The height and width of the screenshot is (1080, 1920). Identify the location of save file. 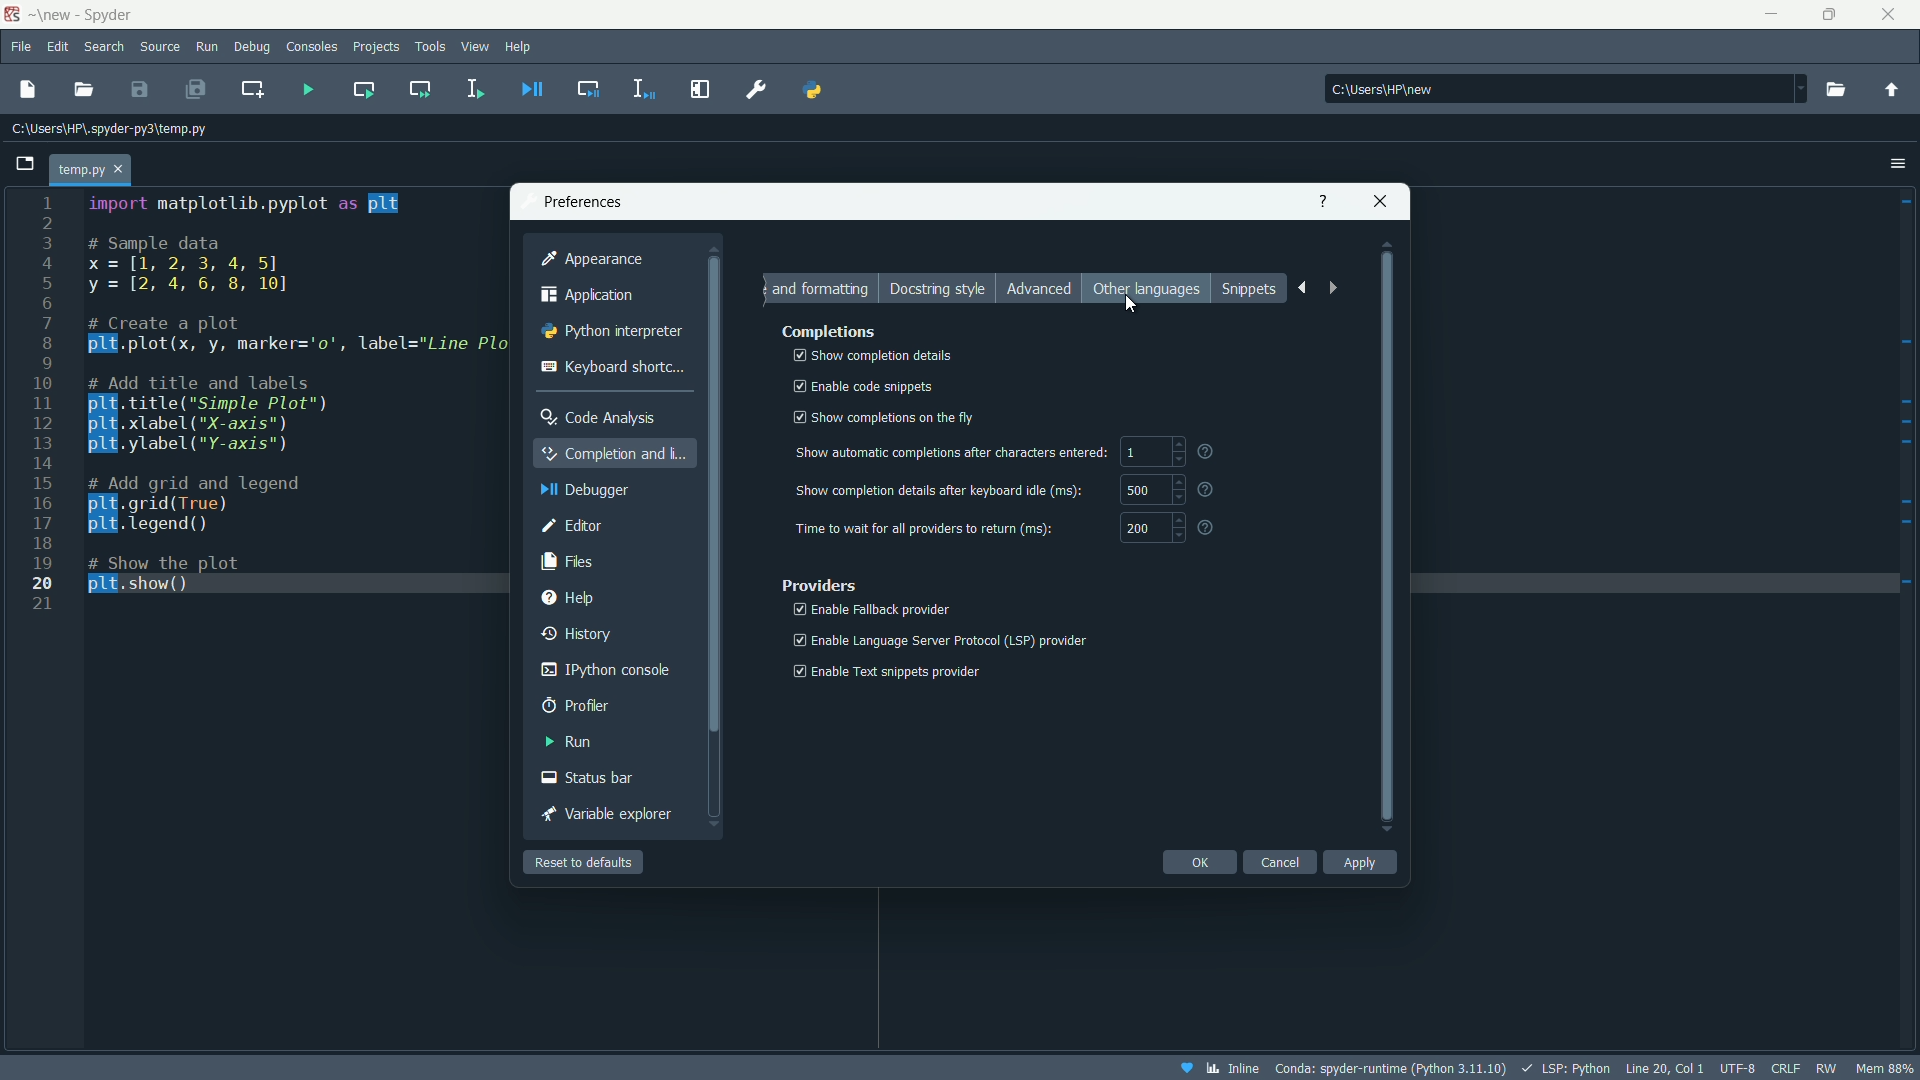
(140, 89).